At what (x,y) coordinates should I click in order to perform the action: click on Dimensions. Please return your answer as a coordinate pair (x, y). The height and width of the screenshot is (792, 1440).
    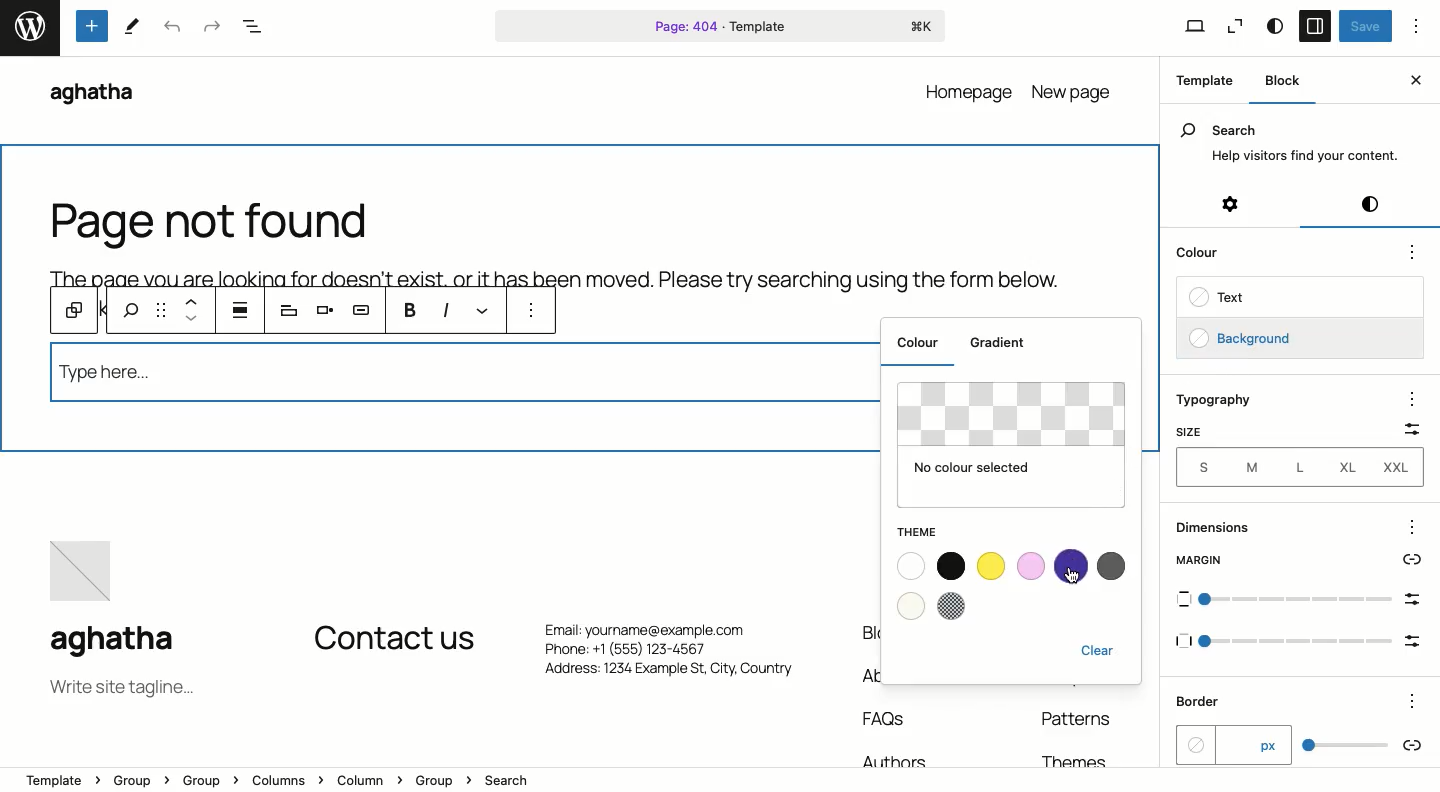
    Looking at the image, I should click on (1227, 528).